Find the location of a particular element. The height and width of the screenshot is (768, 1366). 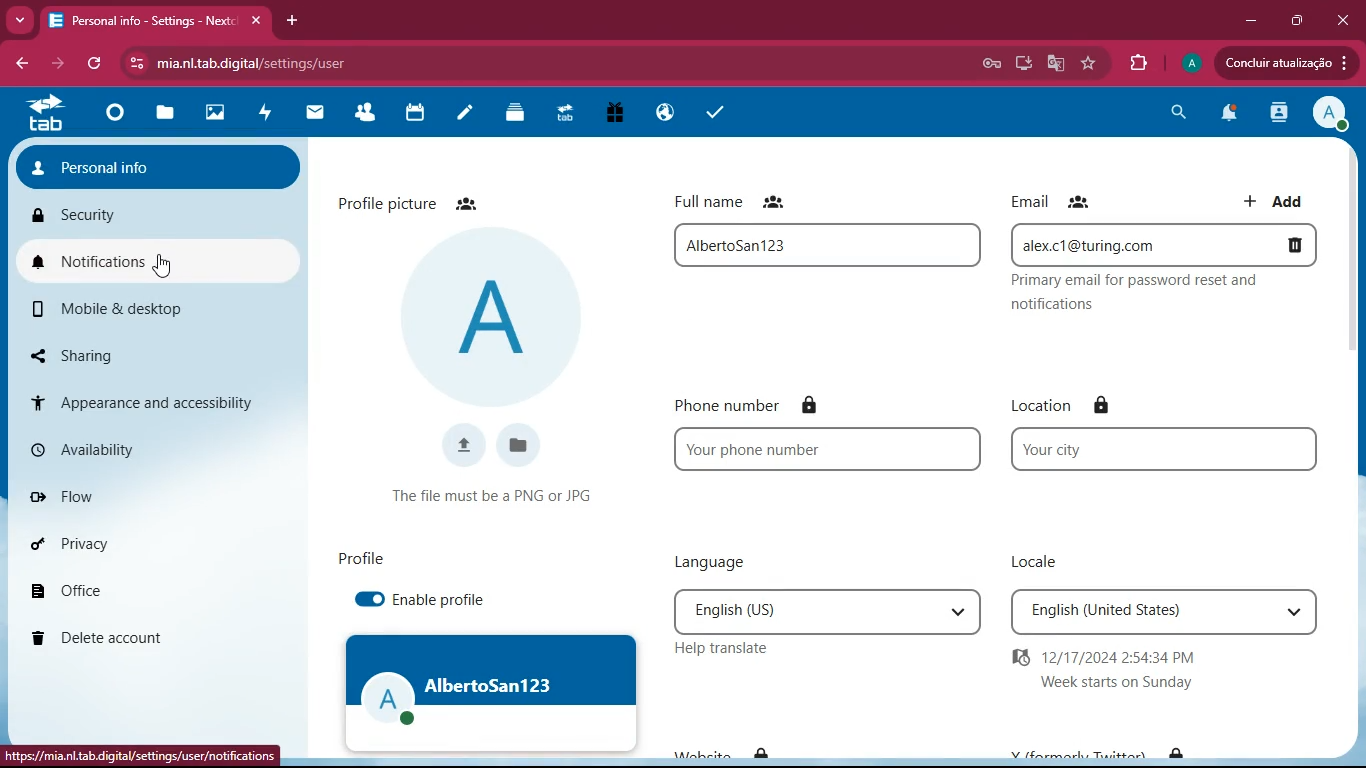

tab is located at coordinates (44, 112).